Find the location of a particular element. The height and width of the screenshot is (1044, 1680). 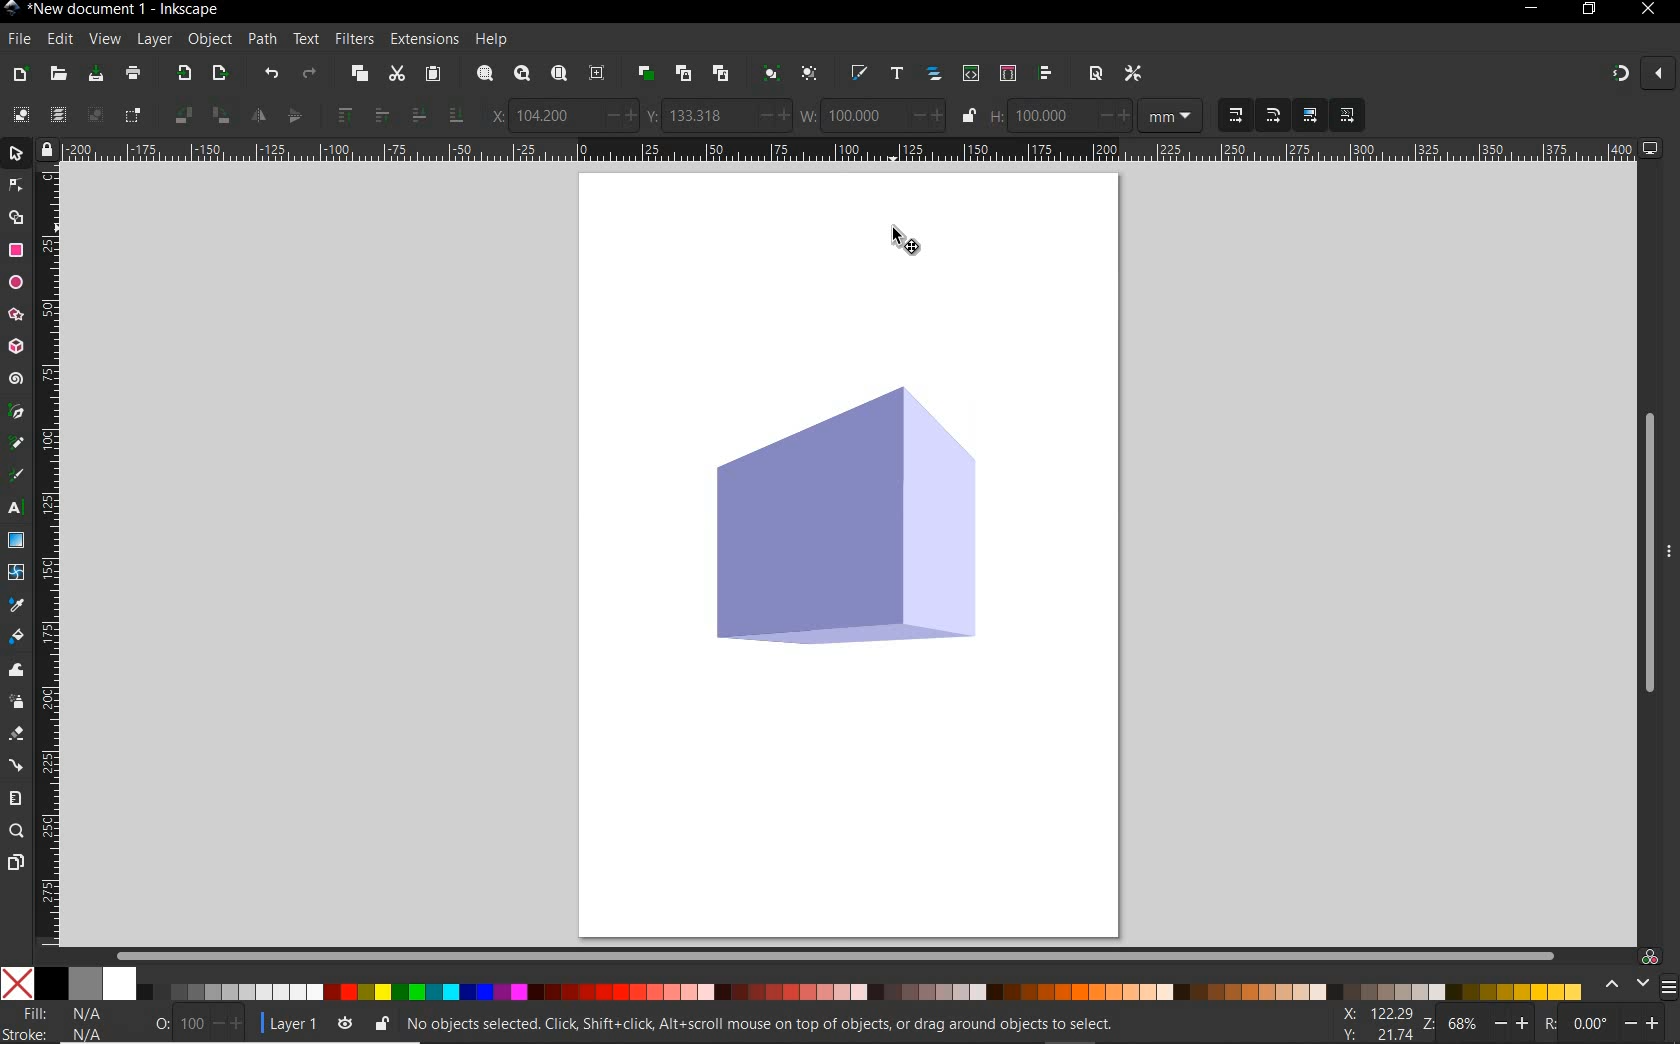

increase/decrease is located at coordinates (771, 116).